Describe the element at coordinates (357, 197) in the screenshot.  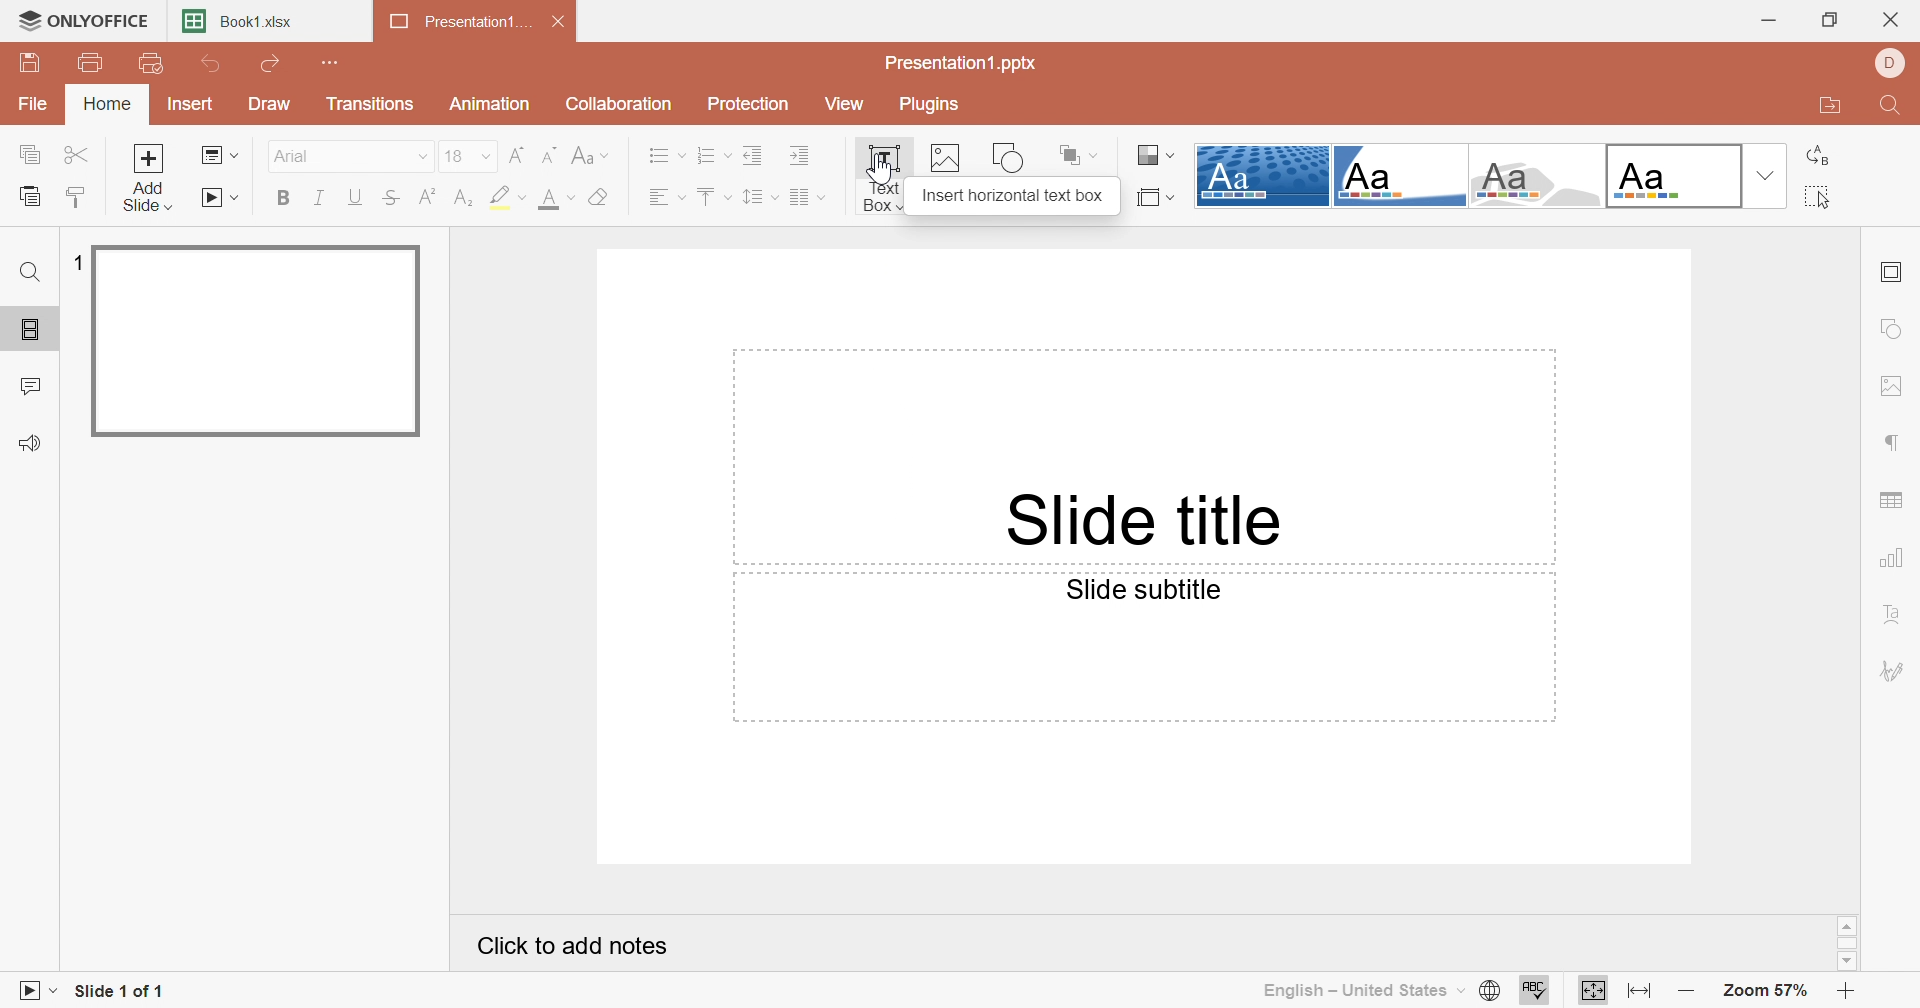
I see `Underline` at that location.